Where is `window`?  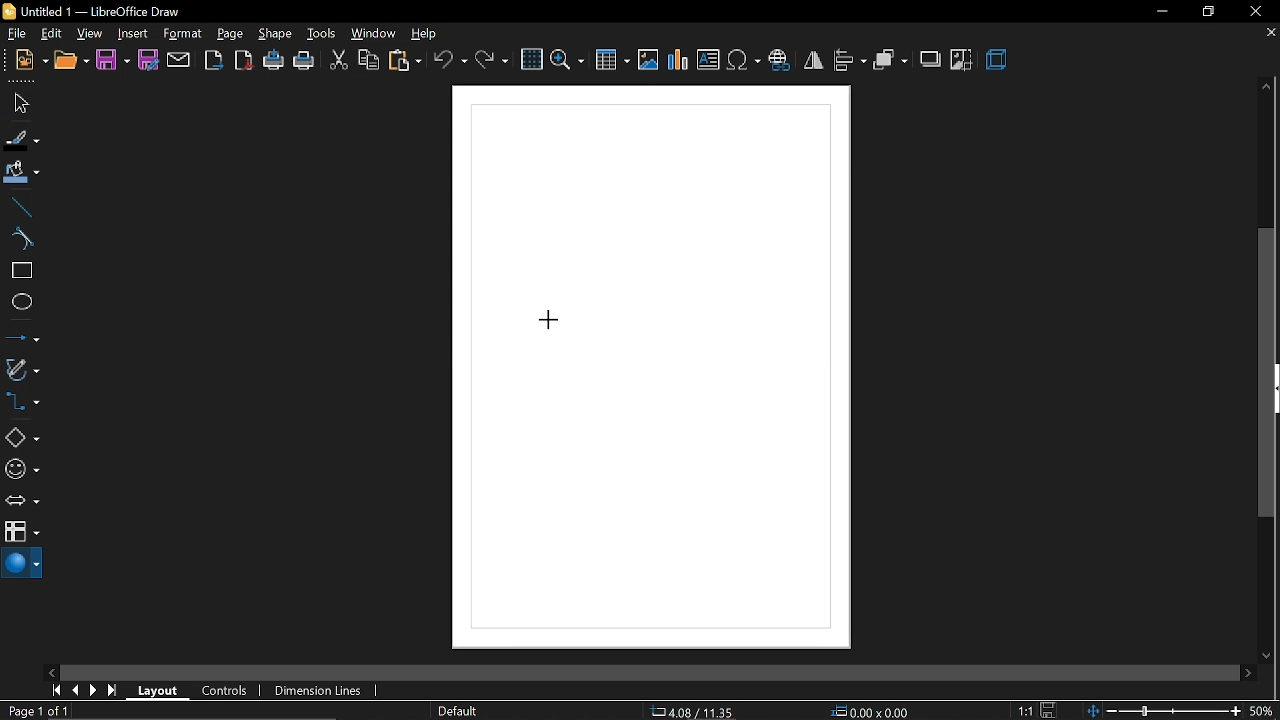
window is located at coordinates (374, 35).